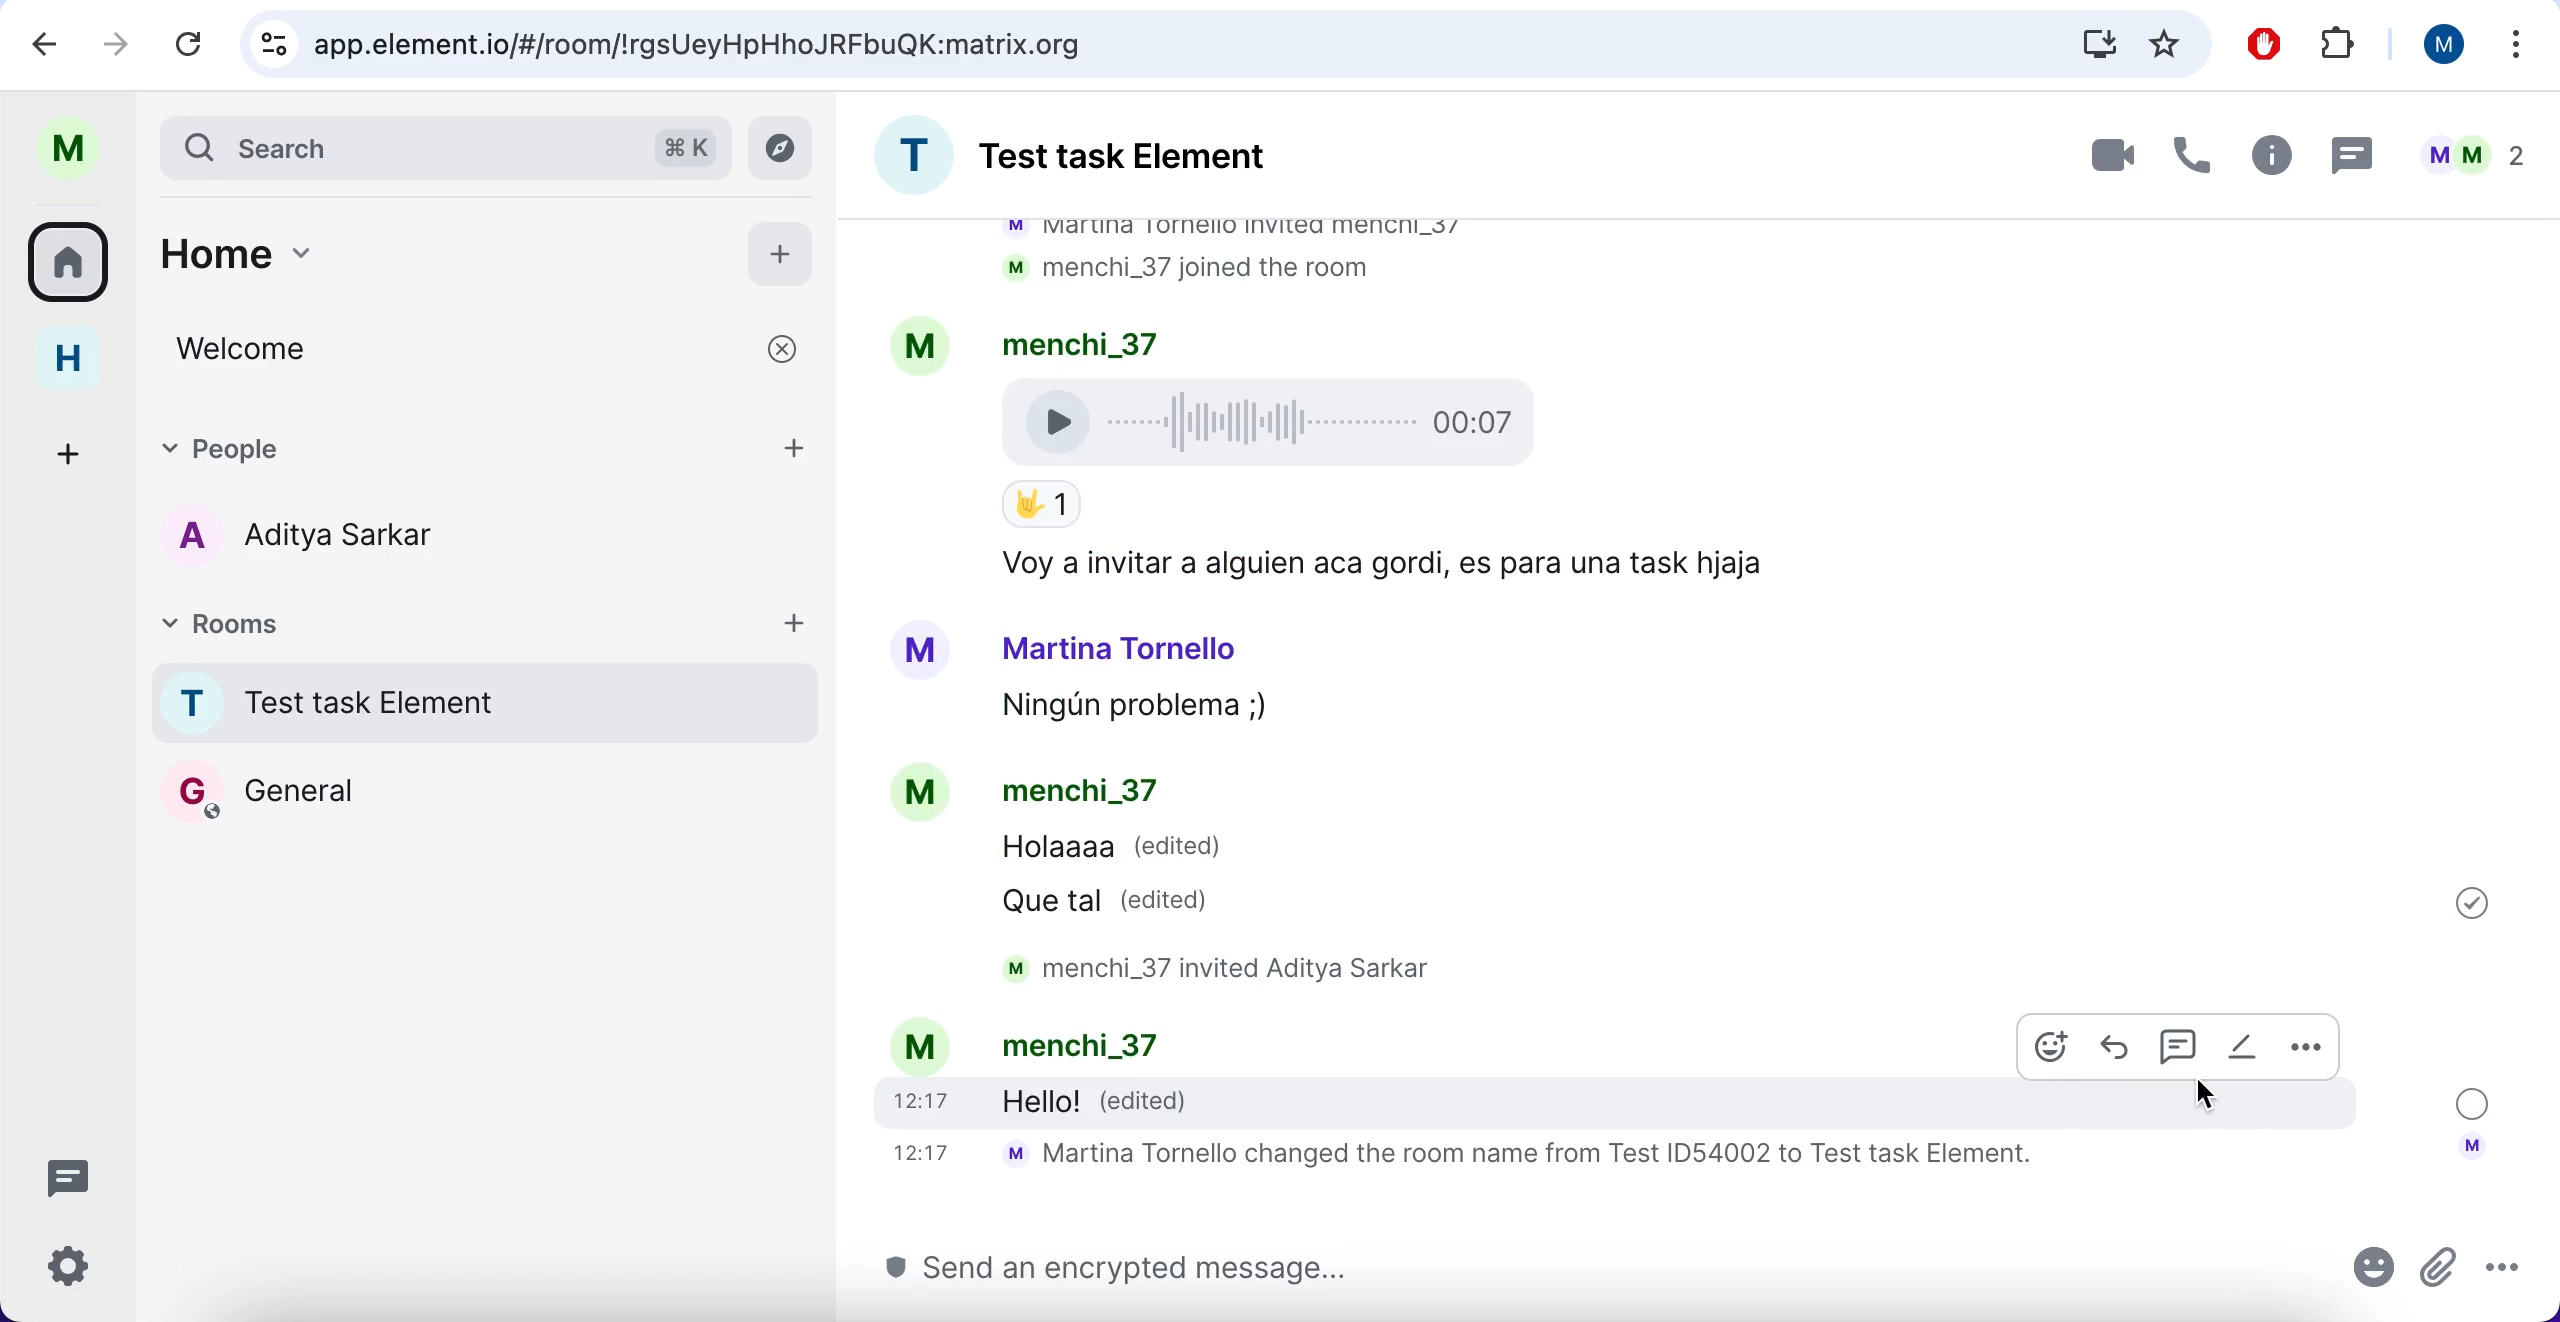 This screenshot has height=1322, width=2560. Describe the element at coordinates (2246, 1045) in the screenshot. I see `edited` at that location.